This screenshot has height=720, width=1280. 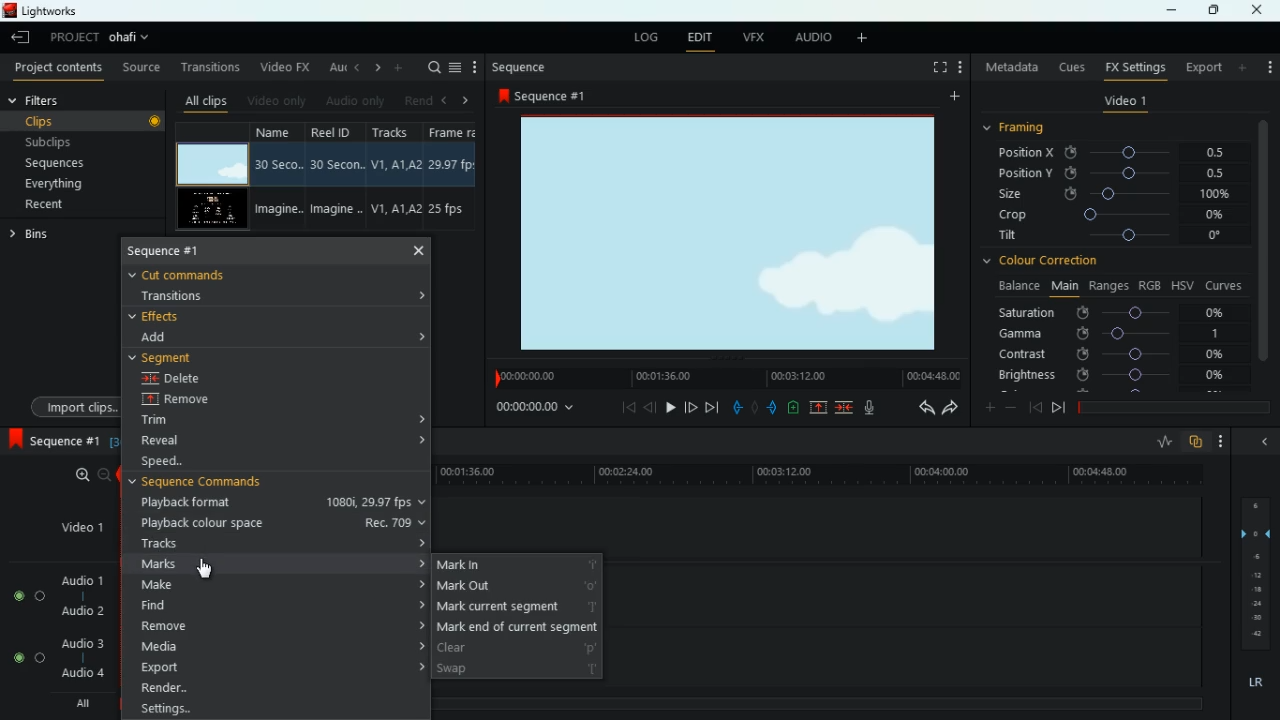 What do you see at coordinates (446, 99) in the screenshot?
I see `left` at bounding box center [446, 99].